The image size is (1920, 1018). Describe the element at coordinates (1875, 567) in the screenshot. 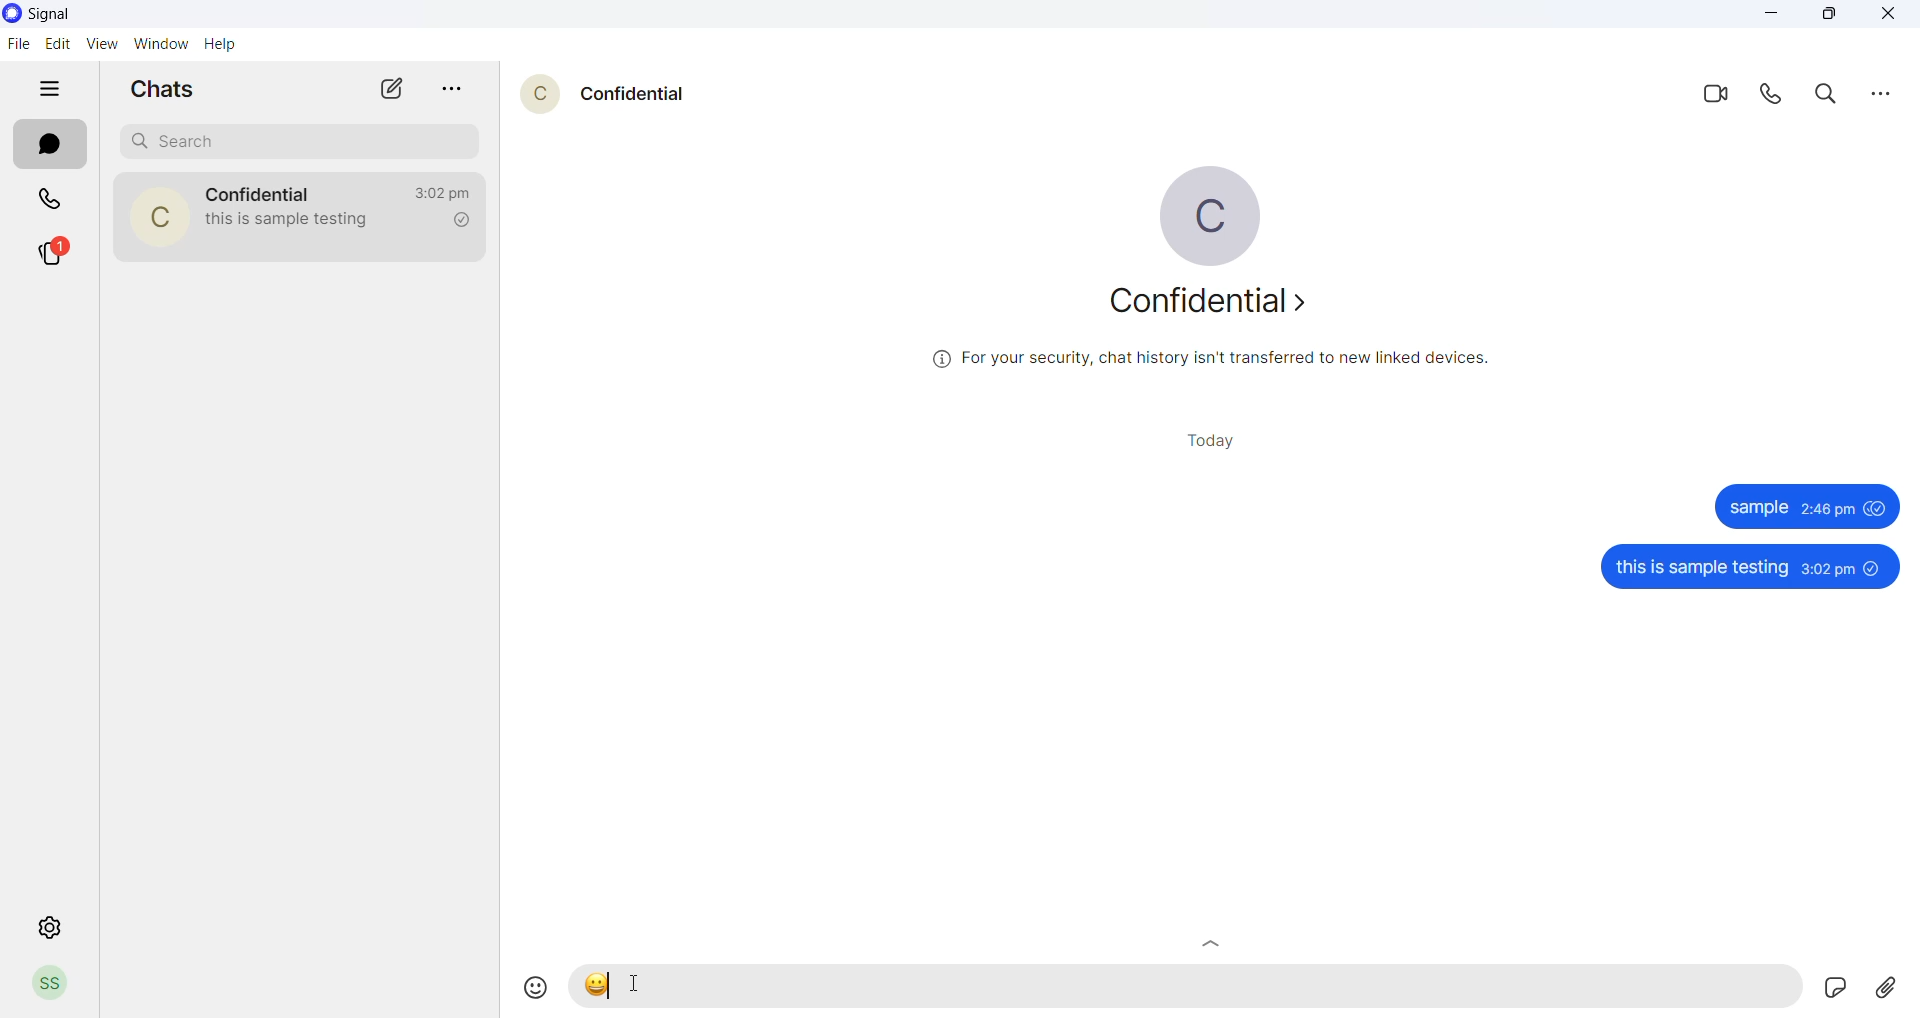

I see `unseen` at that location.